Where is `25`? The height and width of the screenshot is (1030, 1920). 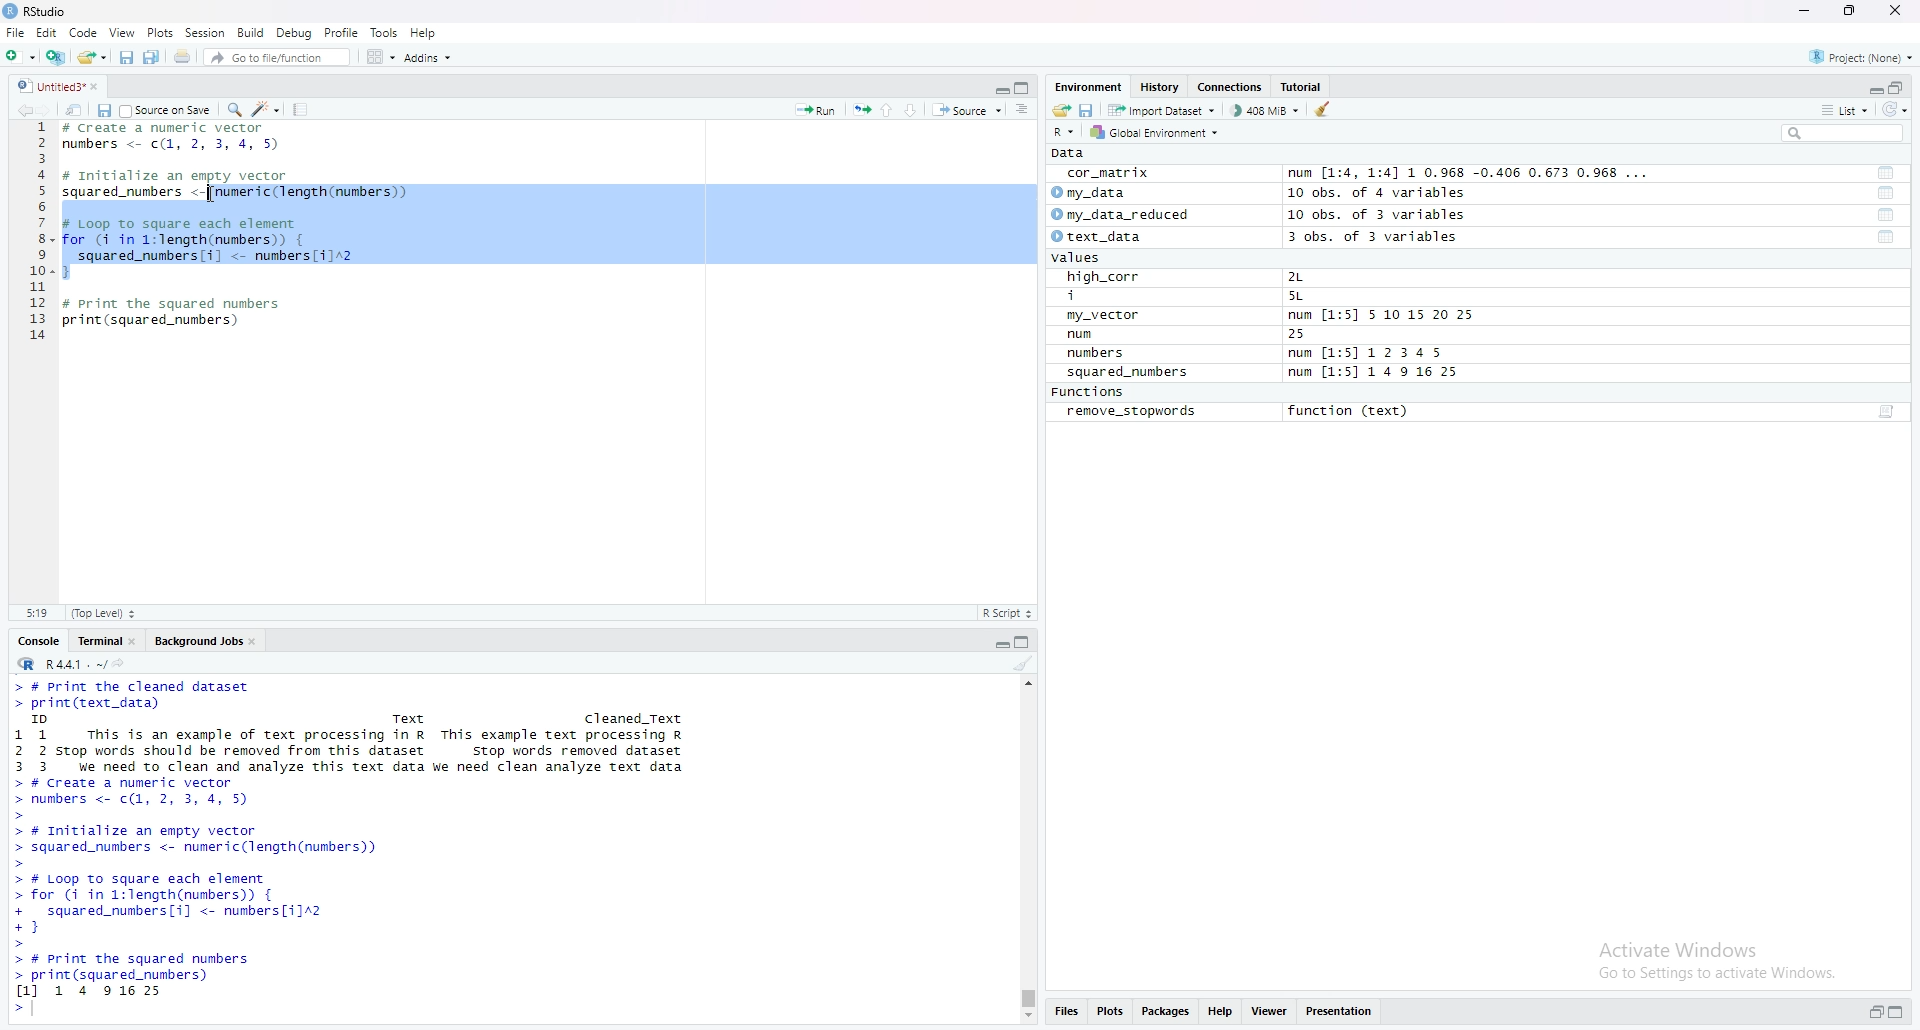
25 is located at coordinates (1317, 335).